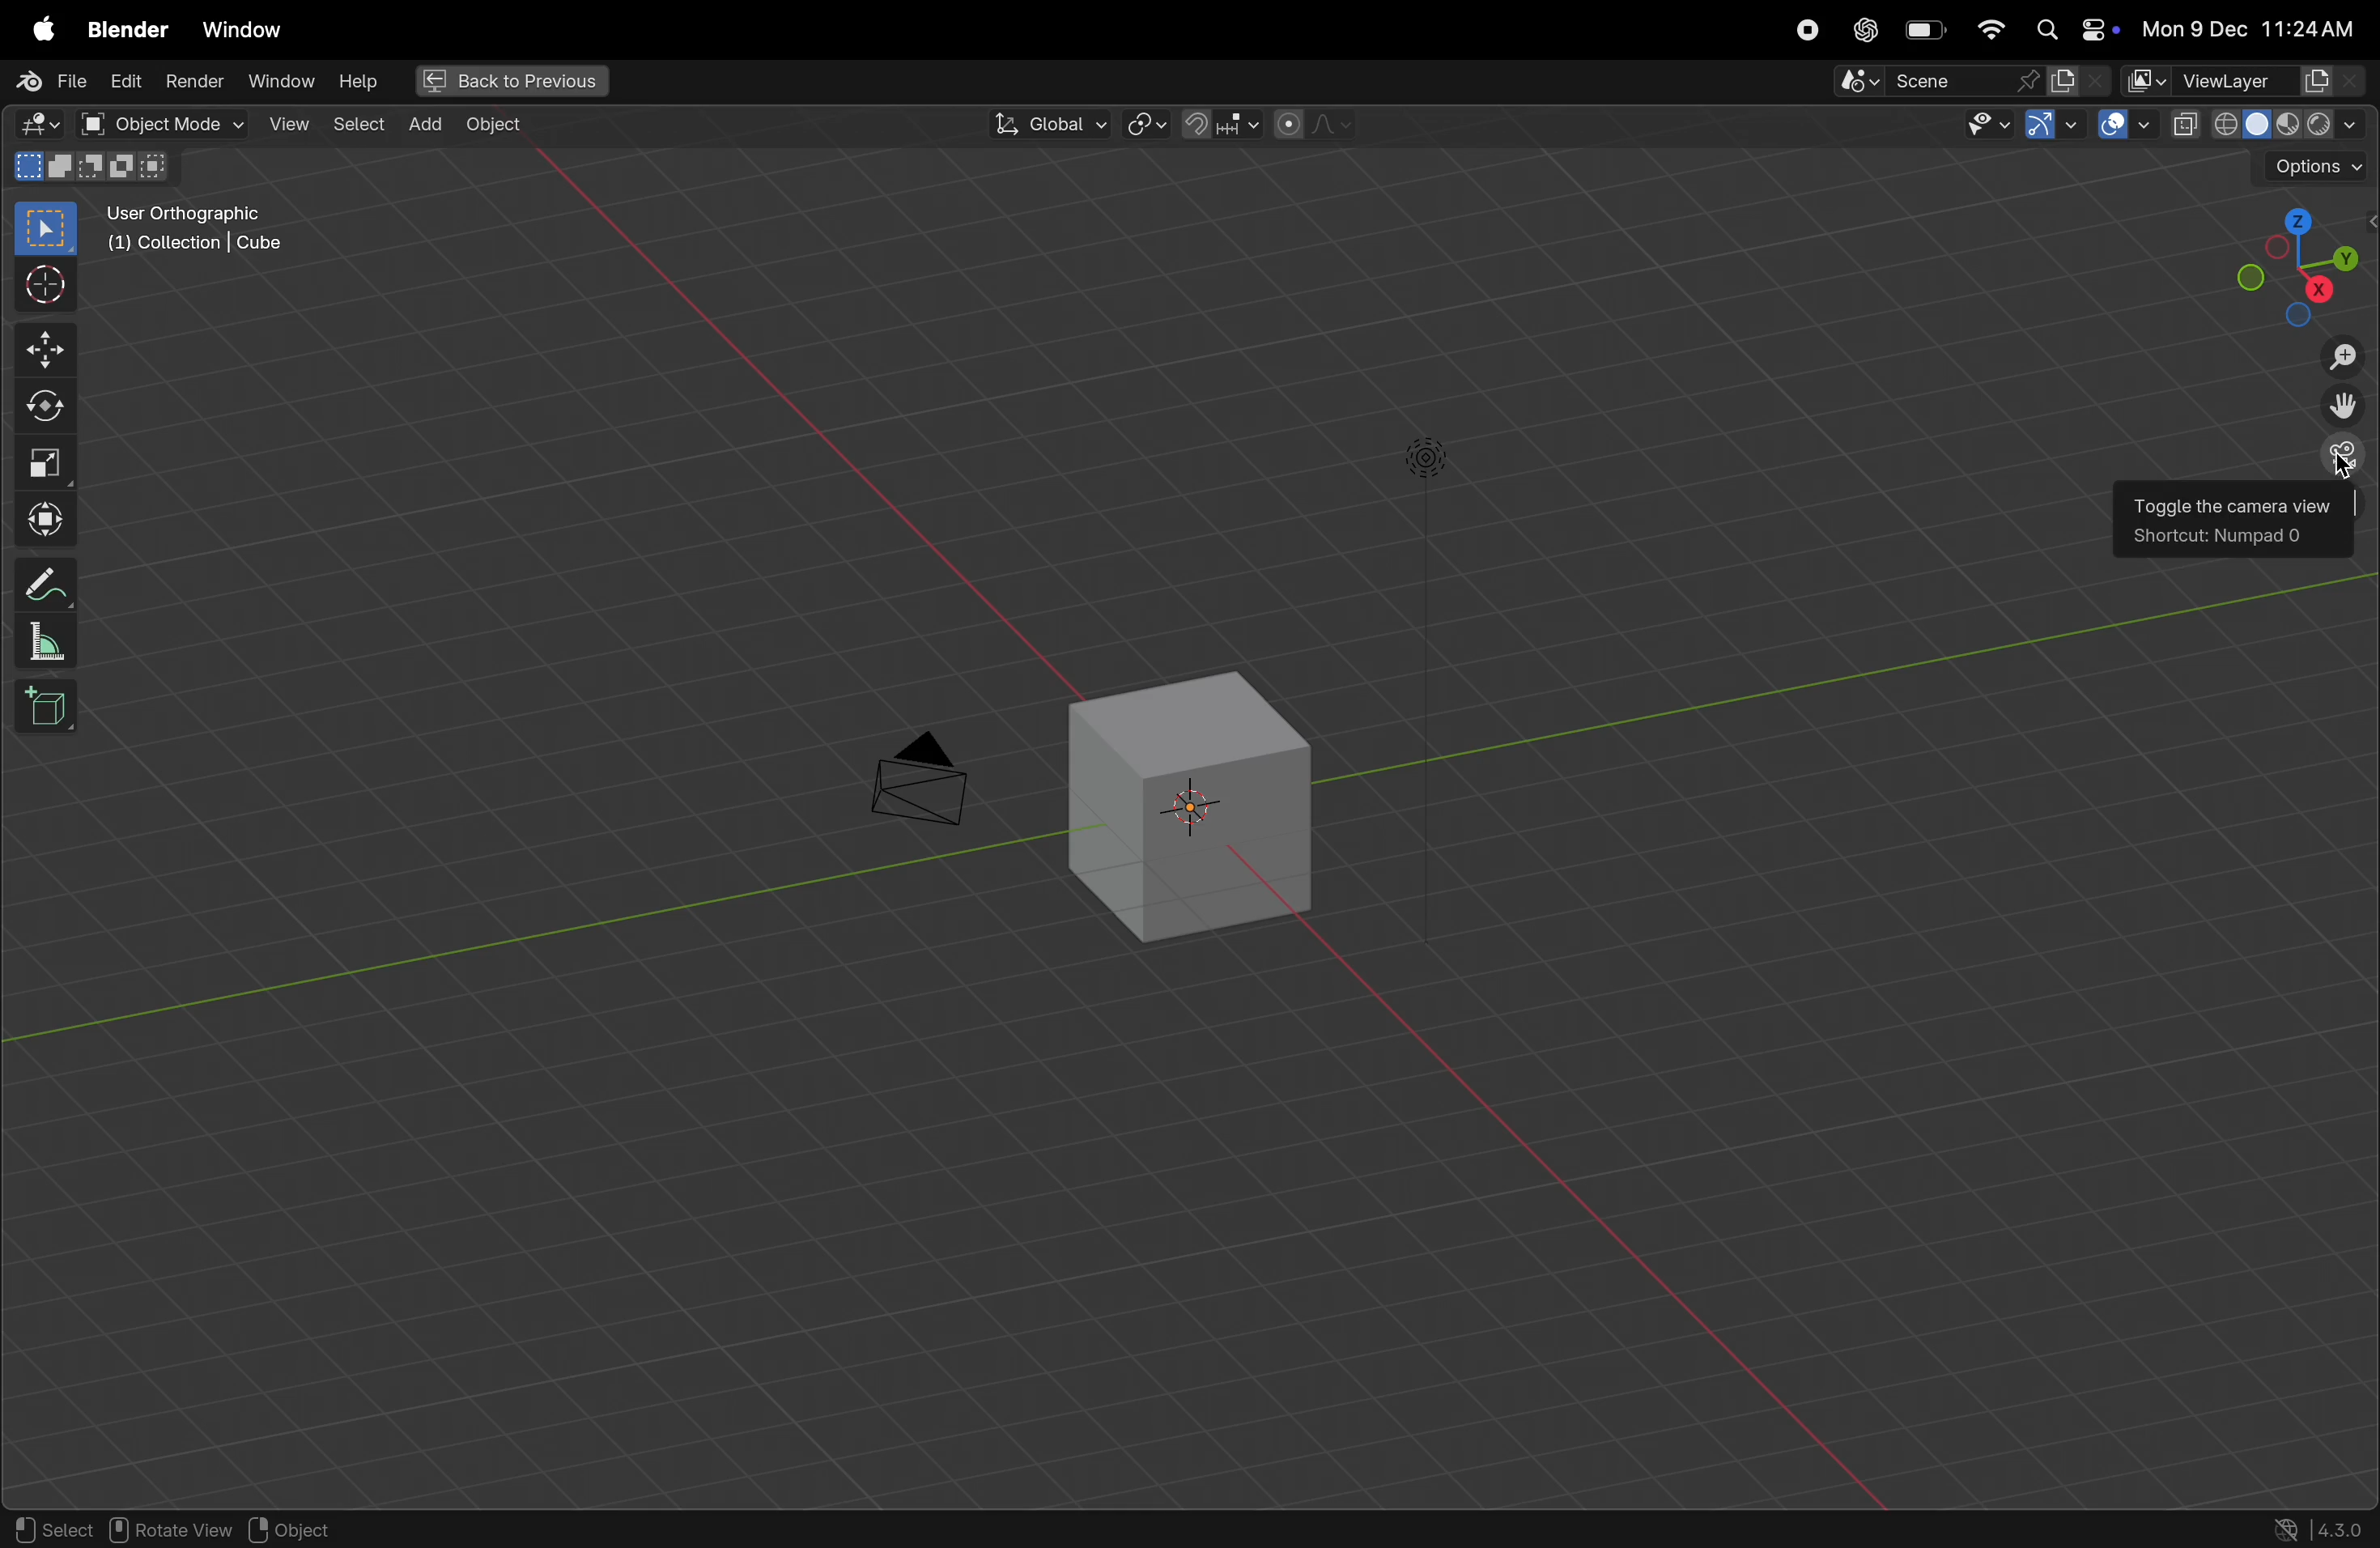 This screenshot has width=2380, height=1548. What do you see at coordinates (283, 122) in the screenshot?
I see `view` at bounding box center [283, 122].